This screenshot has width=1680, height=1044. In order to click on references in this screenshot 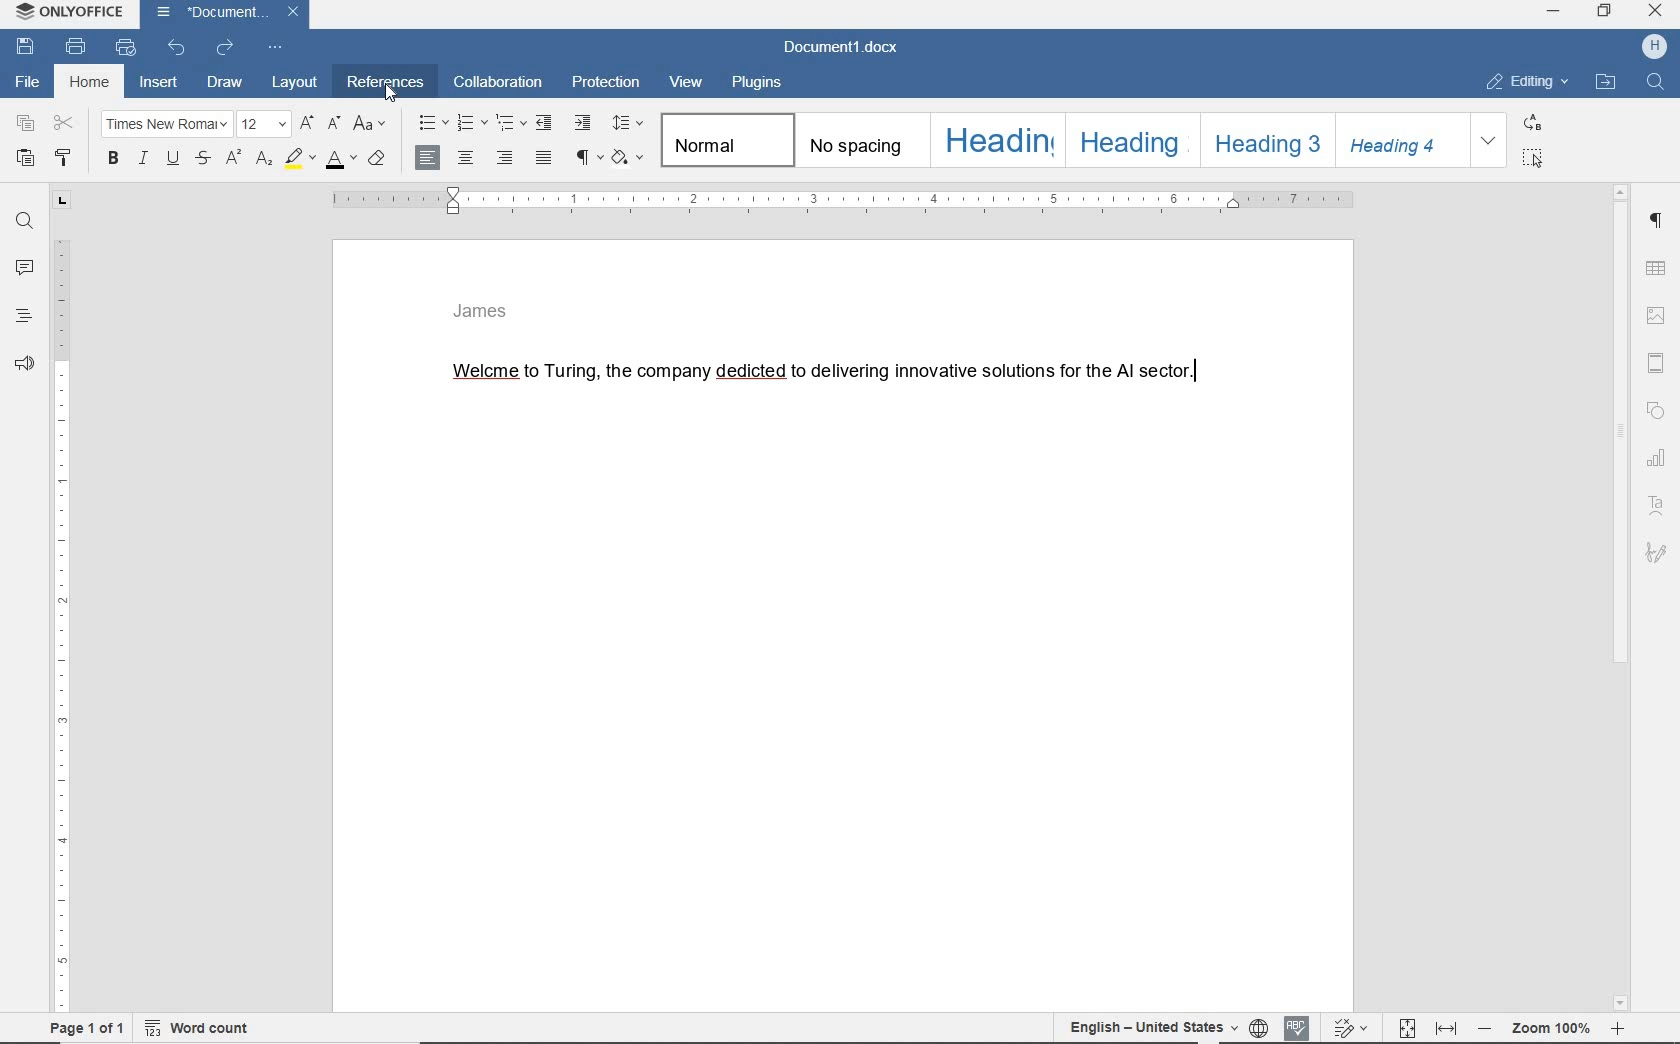, I will do `click(385, 84)`.